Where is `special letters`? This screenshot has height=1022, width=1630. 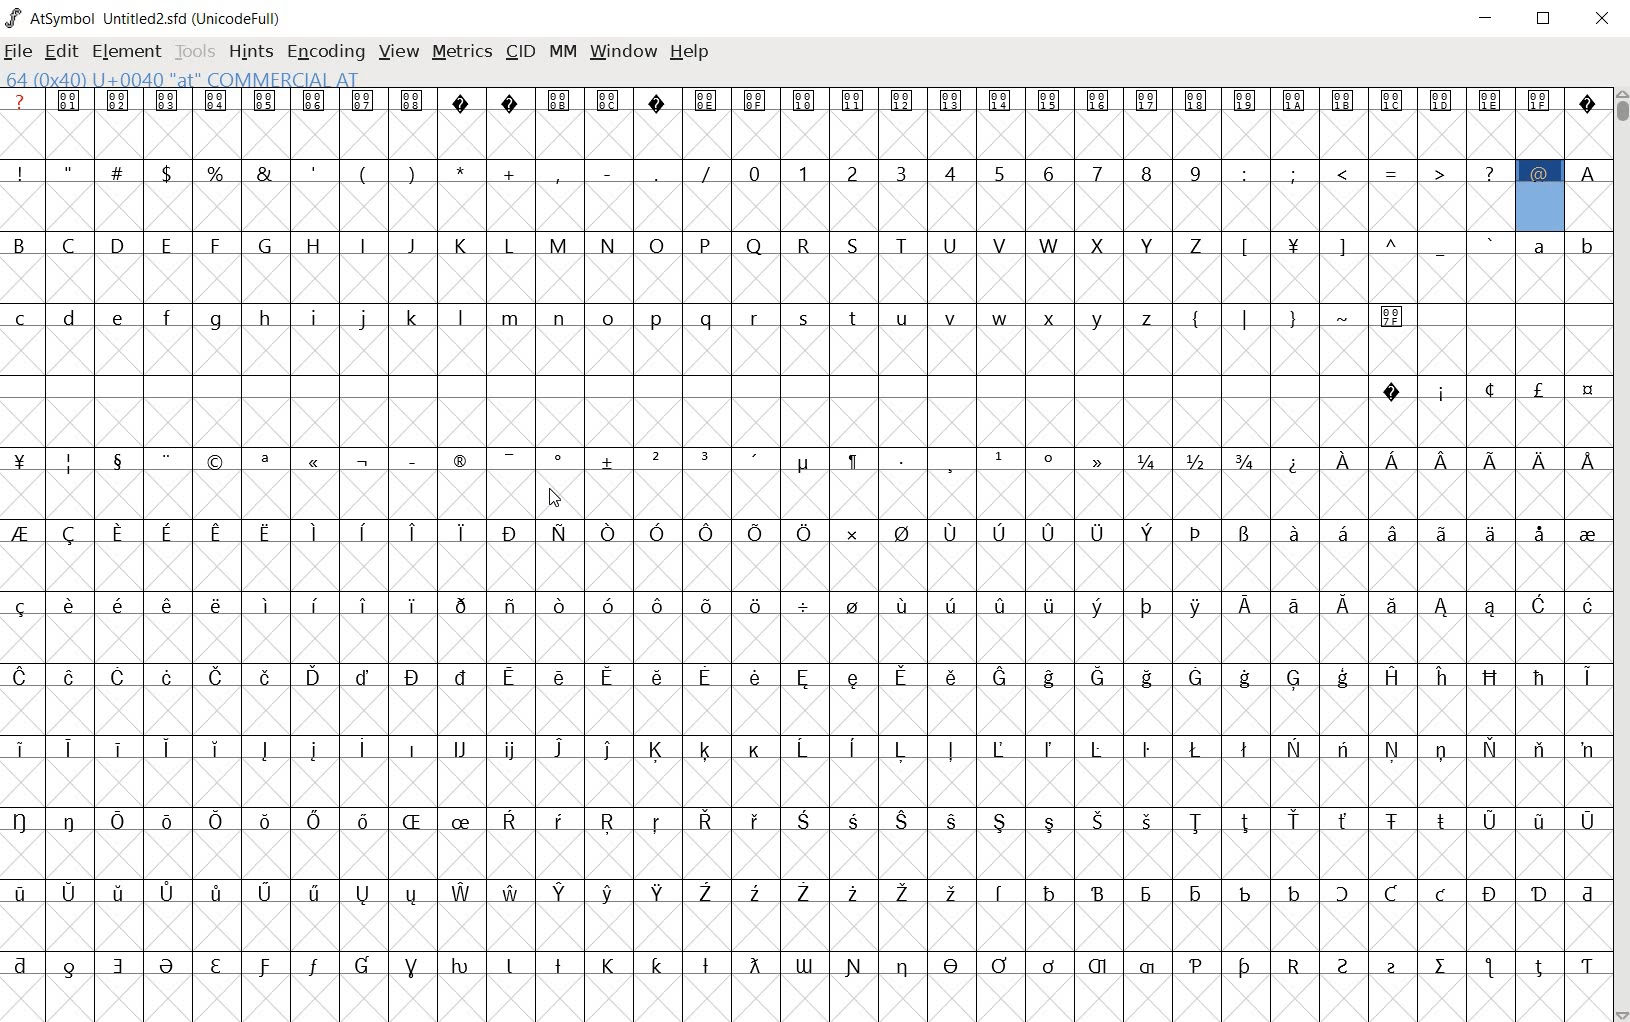
special letters is located at coordinates (805, 891).